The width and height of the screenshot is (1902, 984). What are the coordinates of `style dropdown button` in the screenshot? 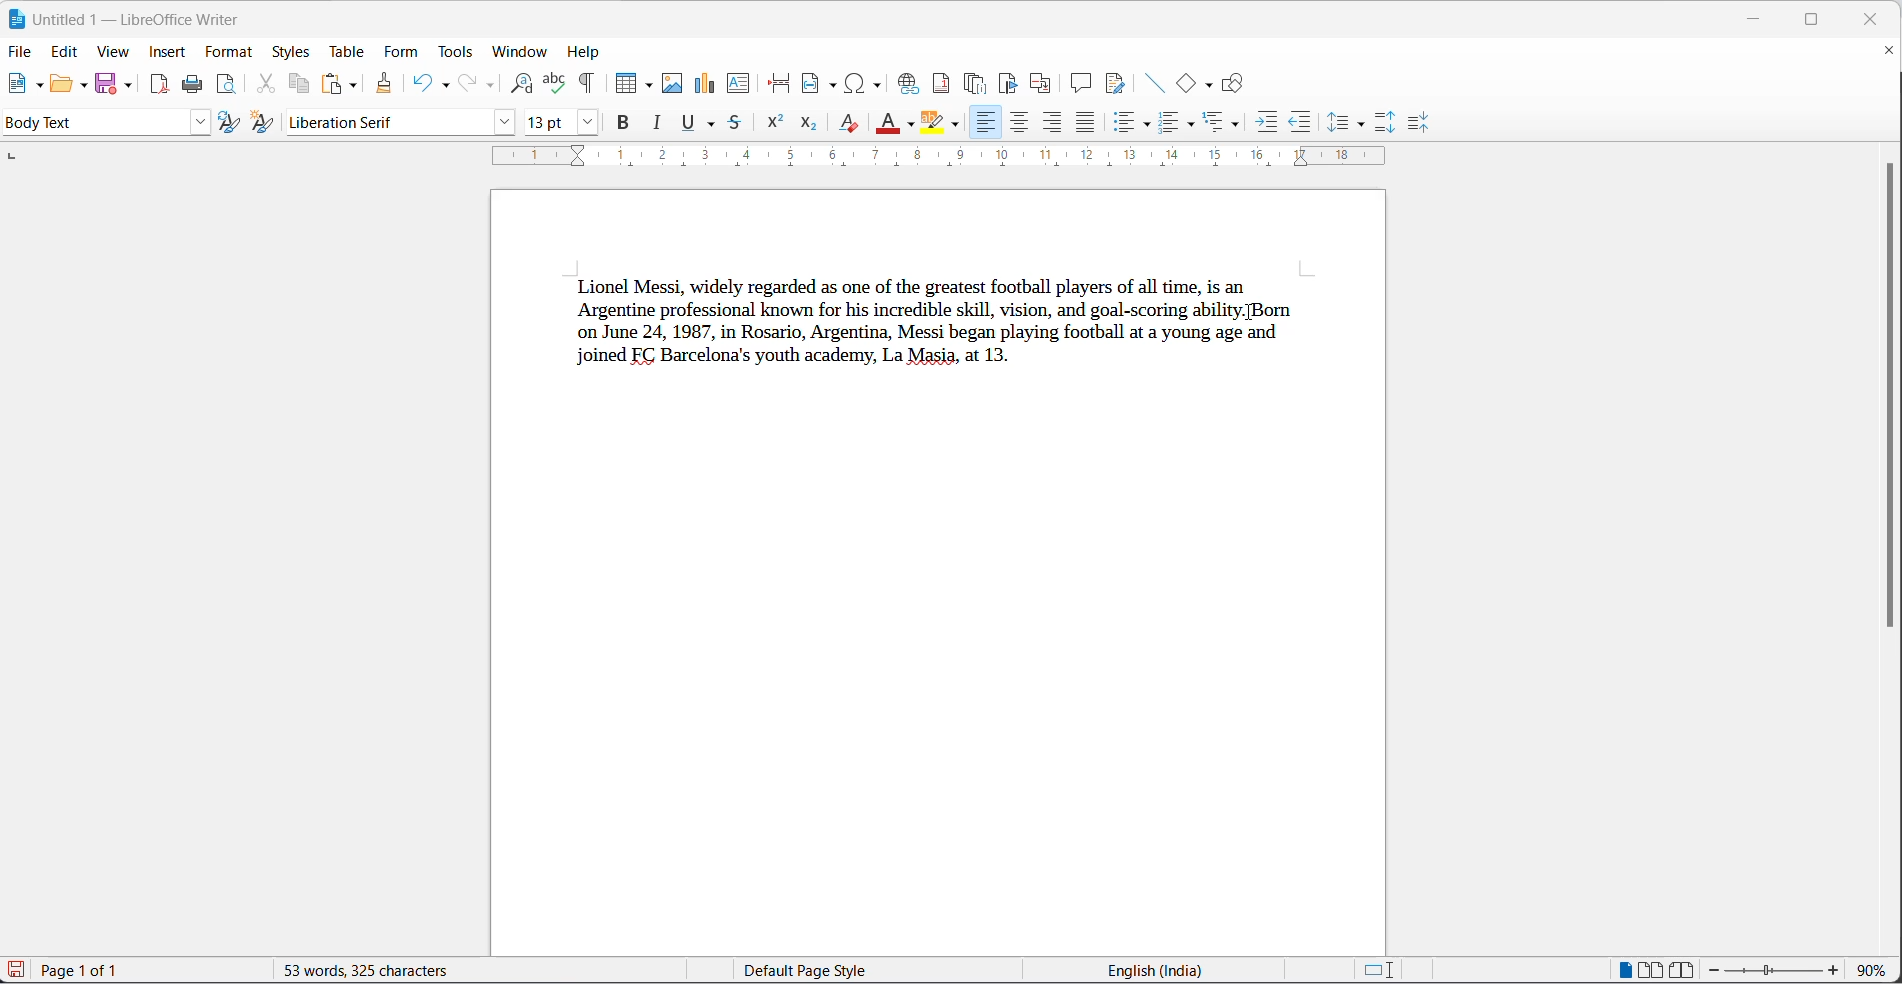 It's located at (198, 123).